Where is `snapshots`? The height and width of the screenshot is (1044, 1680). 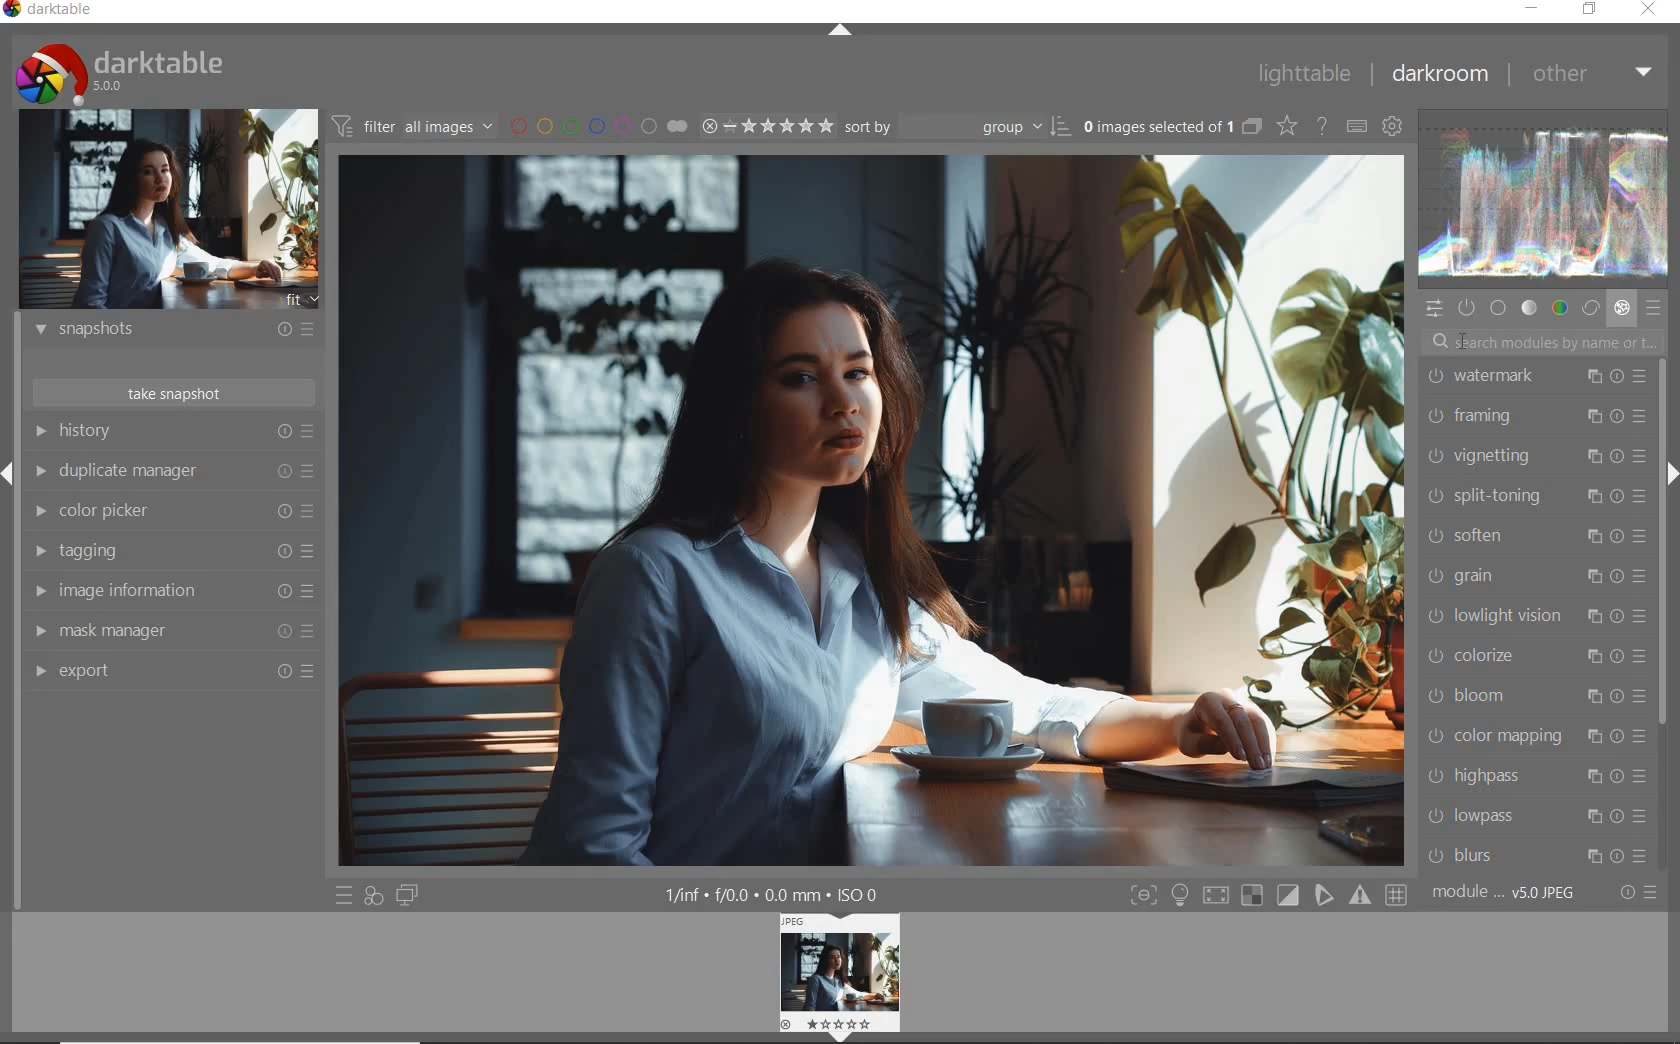 snapshots is located at coordinates (177, 330).